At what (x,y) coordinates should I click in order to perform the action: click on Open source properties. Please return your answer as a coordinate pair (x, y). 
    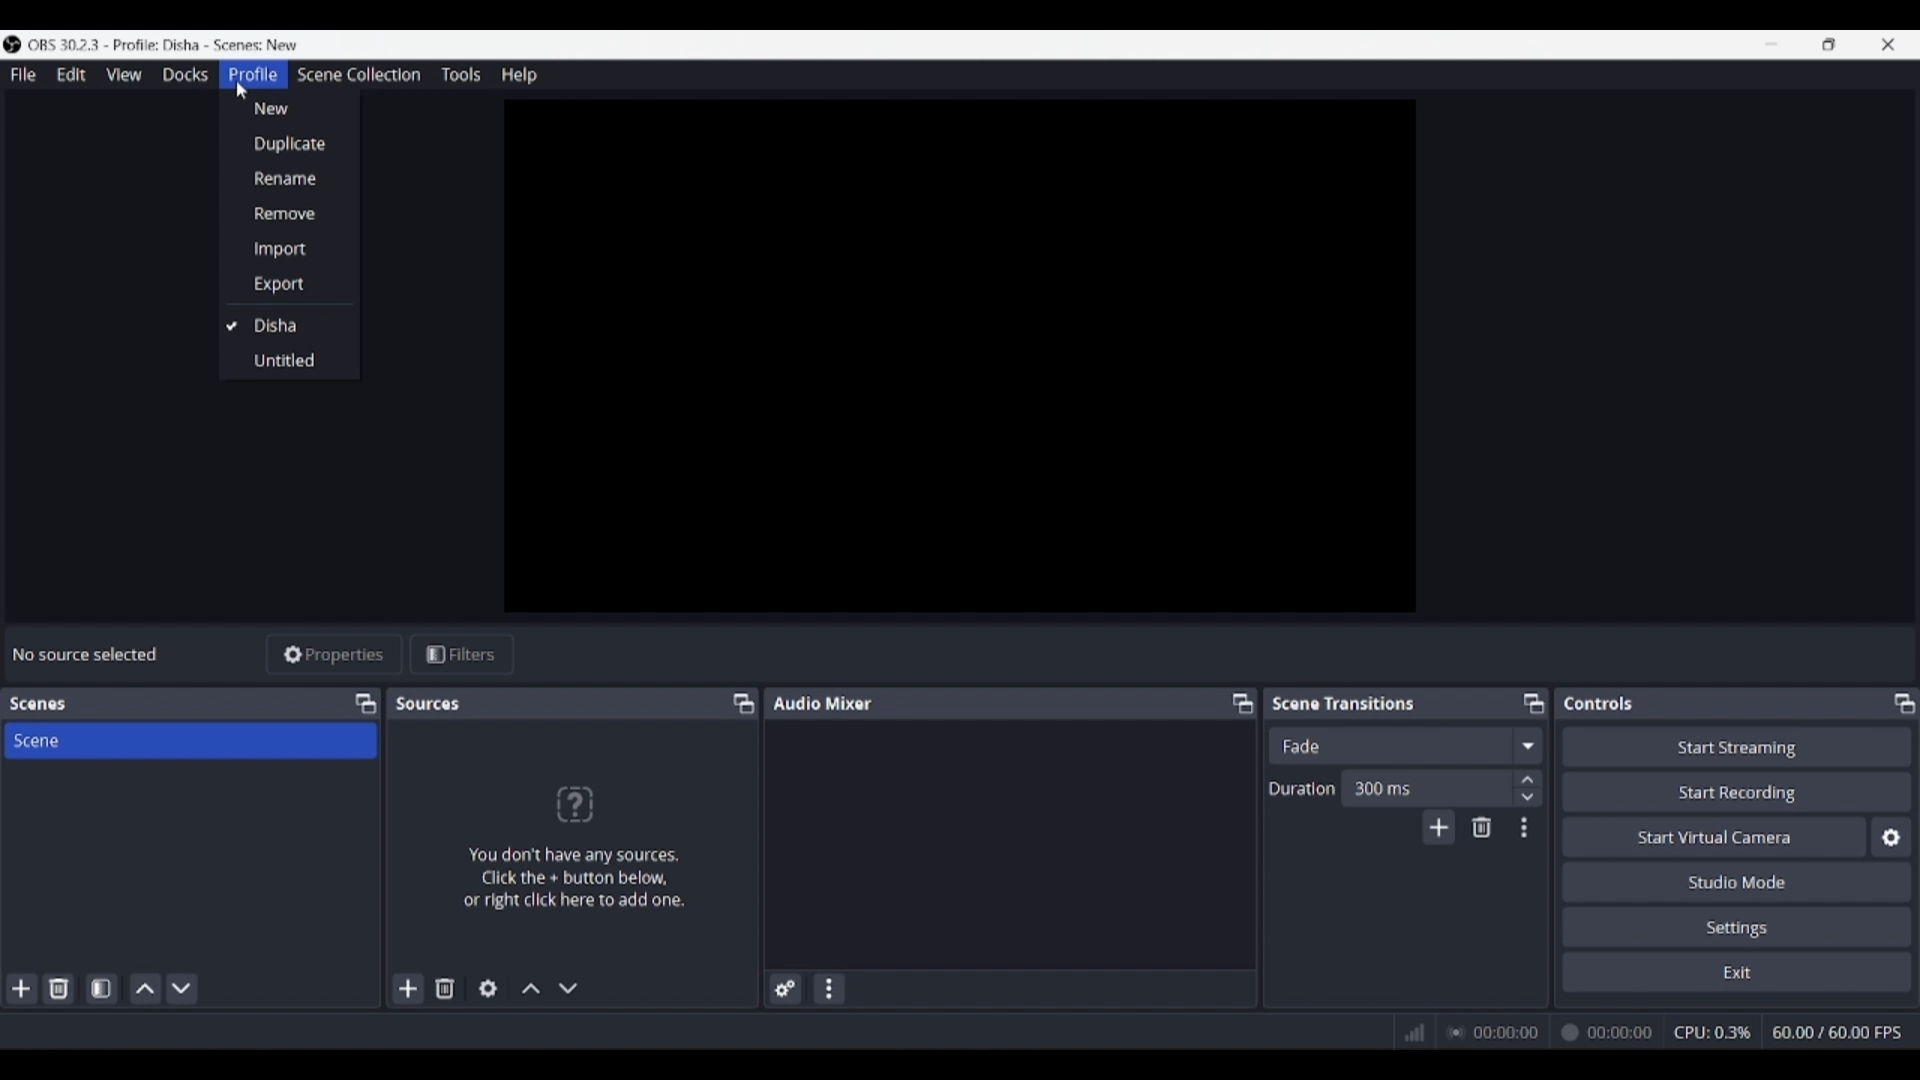
    Looking at the image, I should click on (488, 989).